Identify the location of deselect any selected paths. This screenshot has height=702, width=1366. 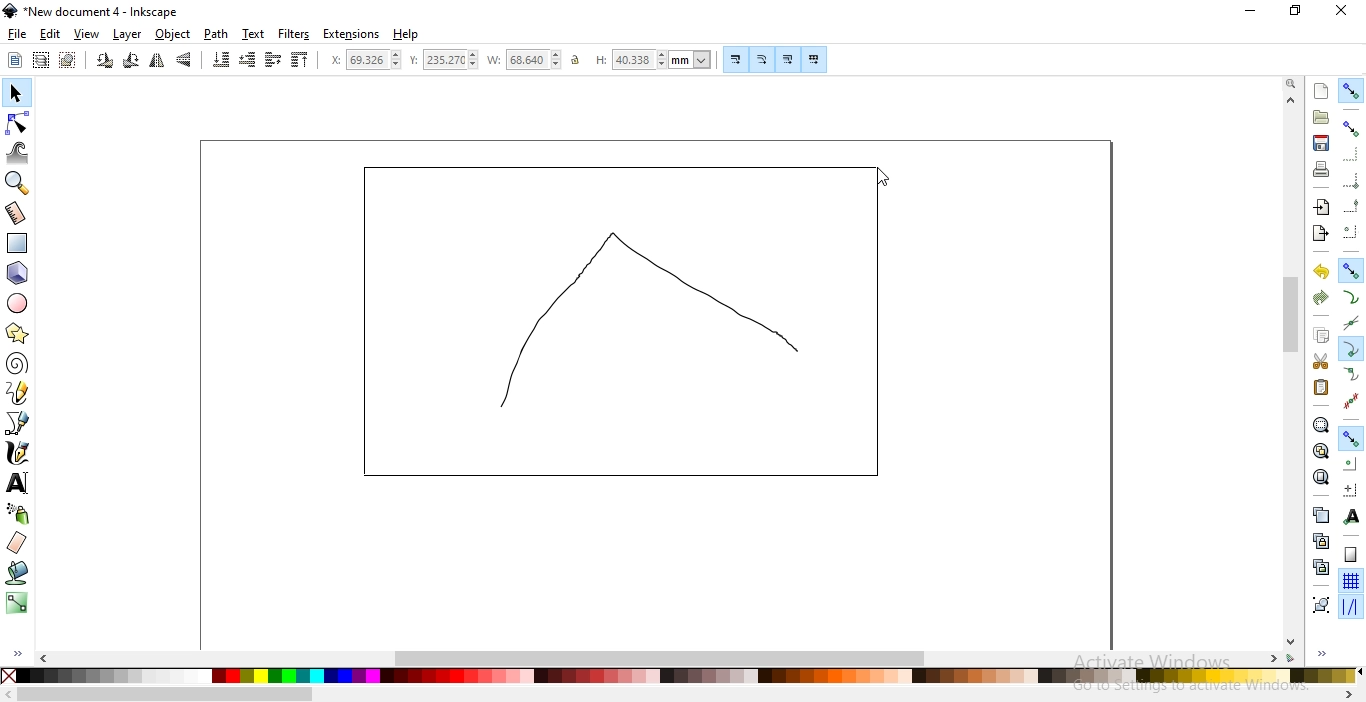
(67, 61).